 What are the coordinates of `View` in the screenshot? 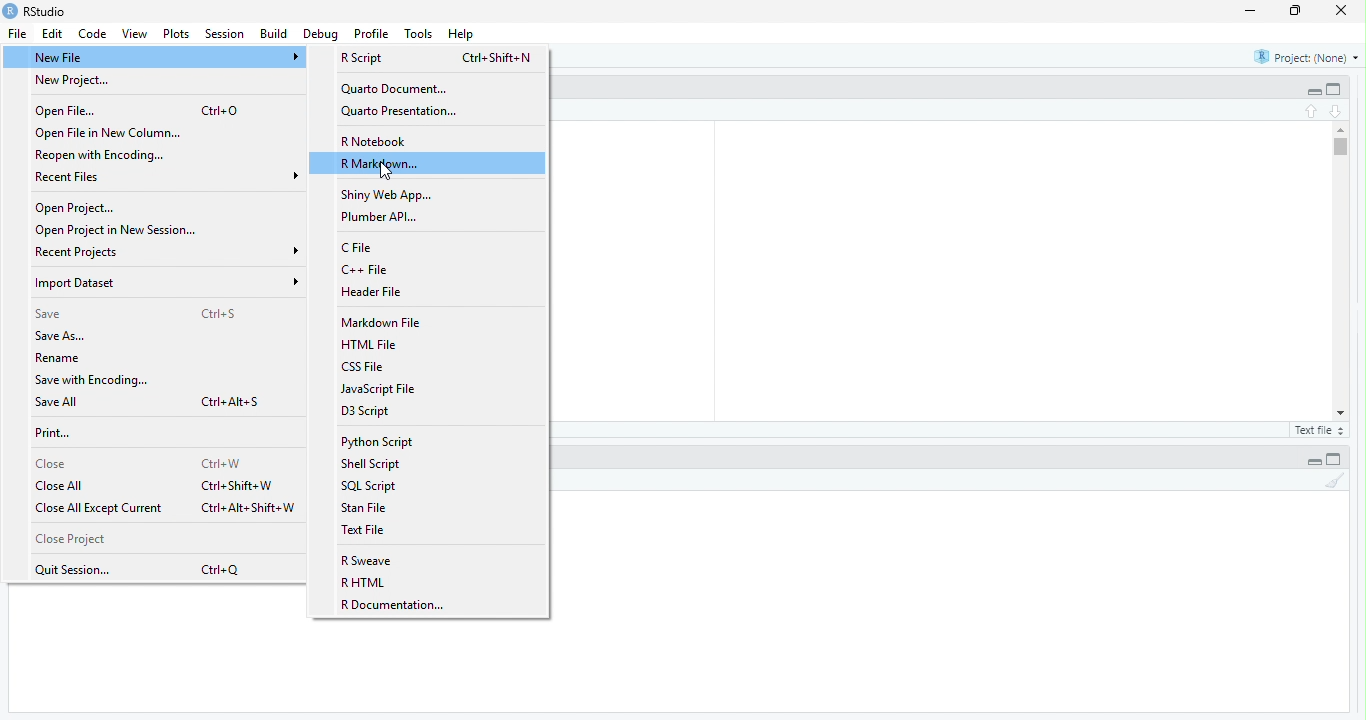 It's located at (134, 33).